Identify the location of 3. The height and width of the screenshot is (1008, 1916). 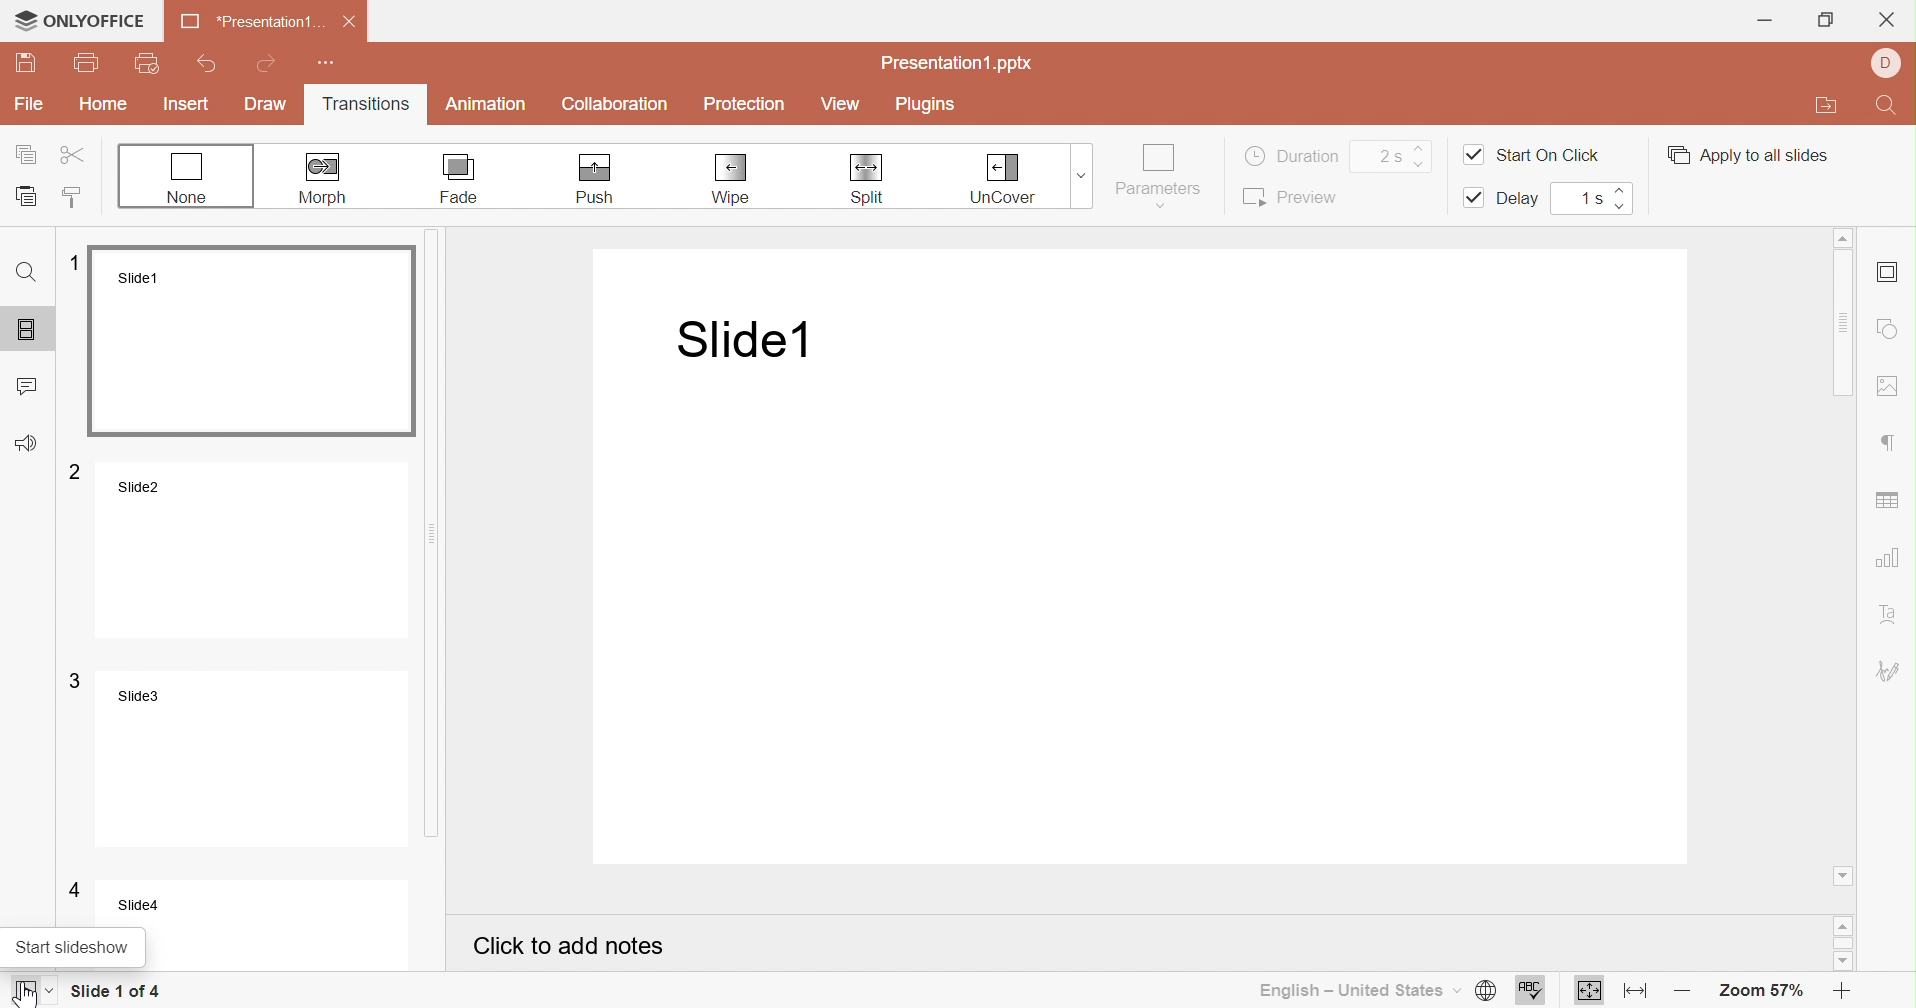
(76, 680).